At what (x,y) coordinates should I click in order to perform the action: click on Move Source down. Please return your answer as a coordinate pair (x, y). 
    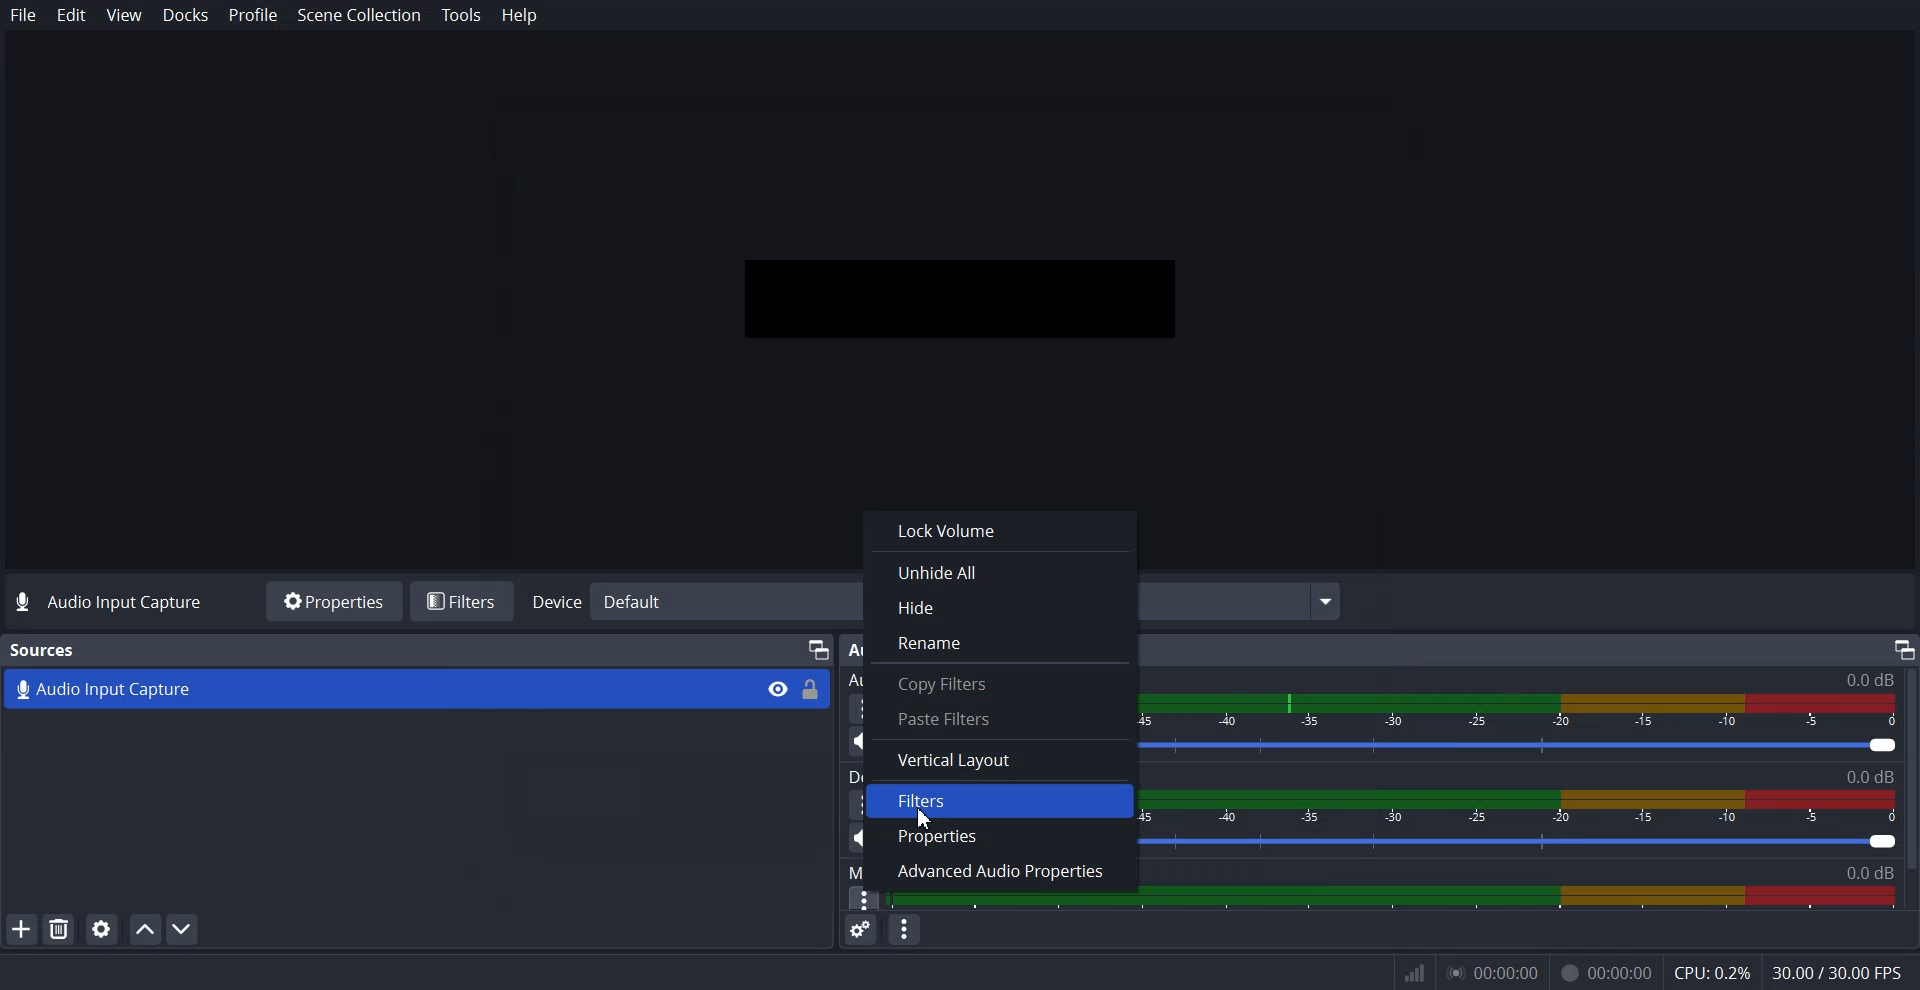
    Looking at the image, I should click on (183, 928).